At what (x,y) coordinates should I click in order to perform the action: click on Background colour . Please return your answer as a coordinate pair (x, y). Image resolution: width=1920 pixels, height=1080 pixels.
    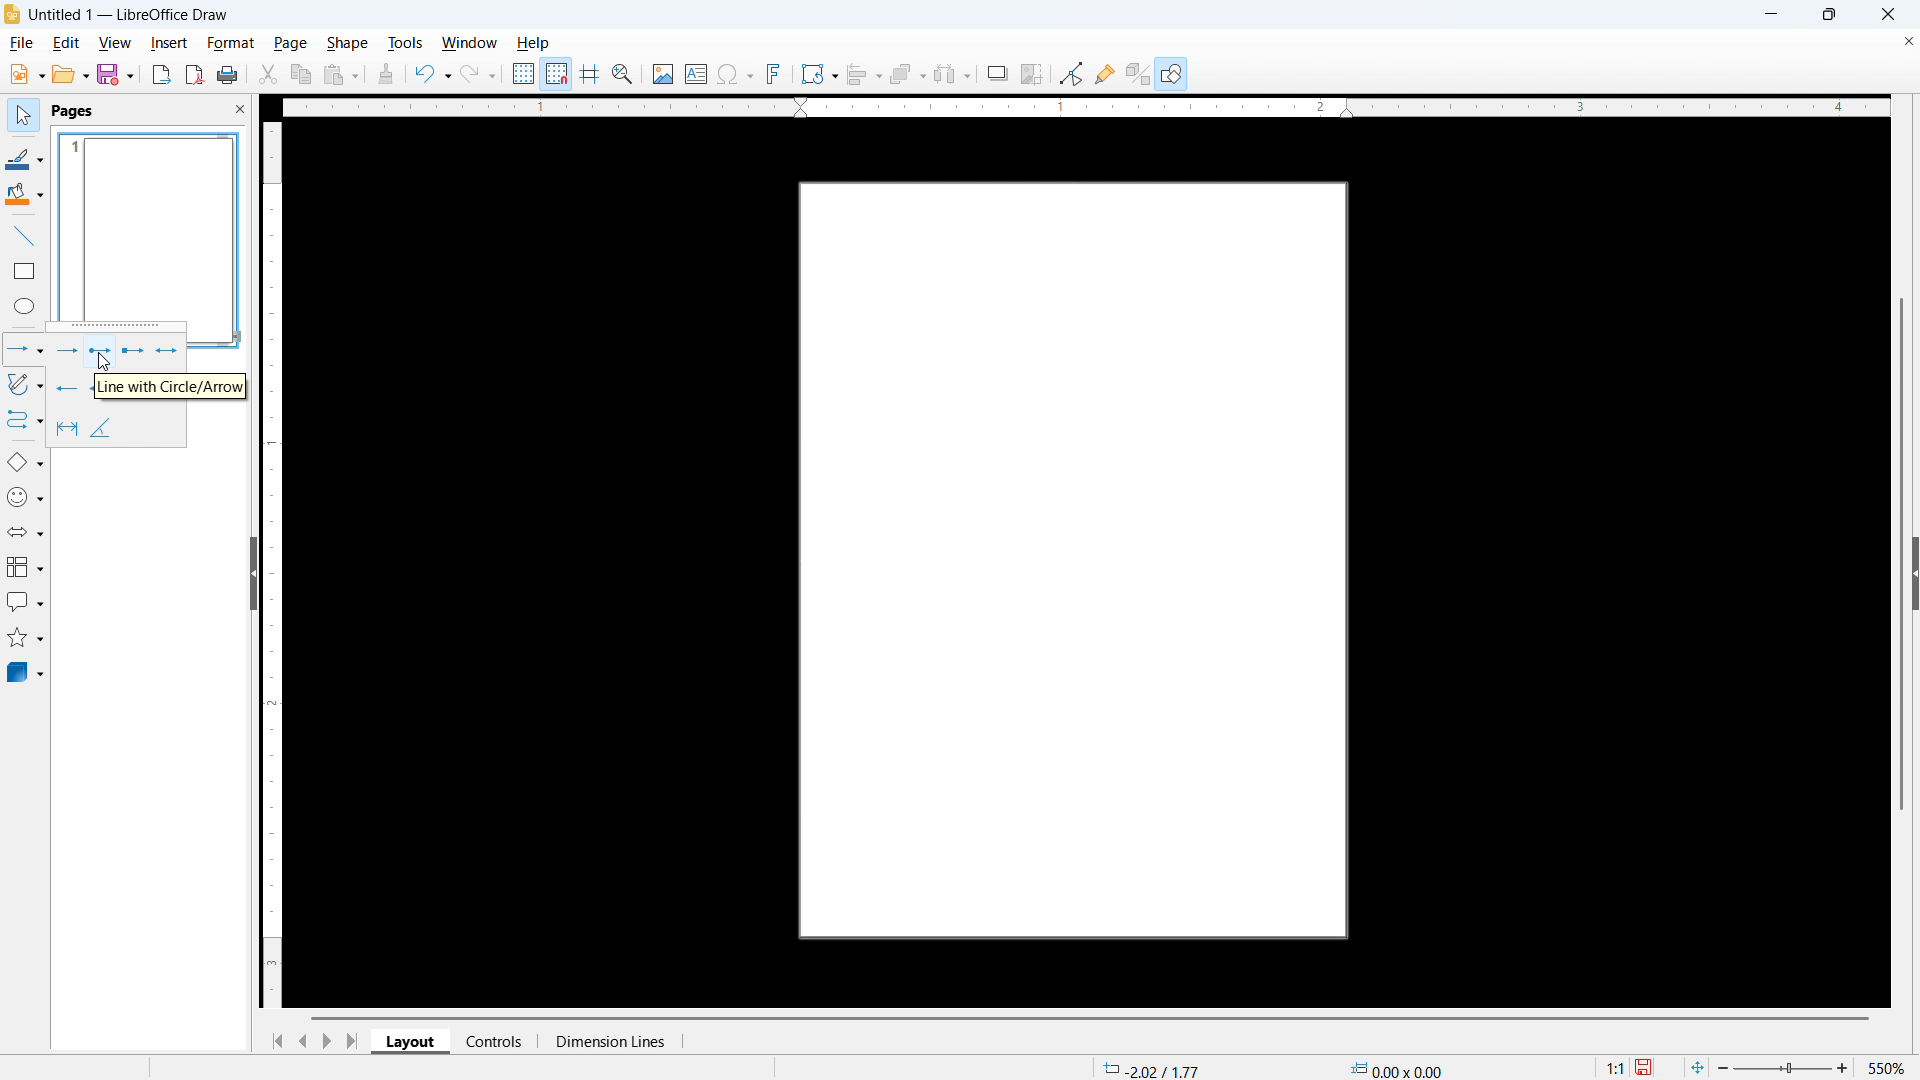
    Looking at the image, I should click on (25, 194).